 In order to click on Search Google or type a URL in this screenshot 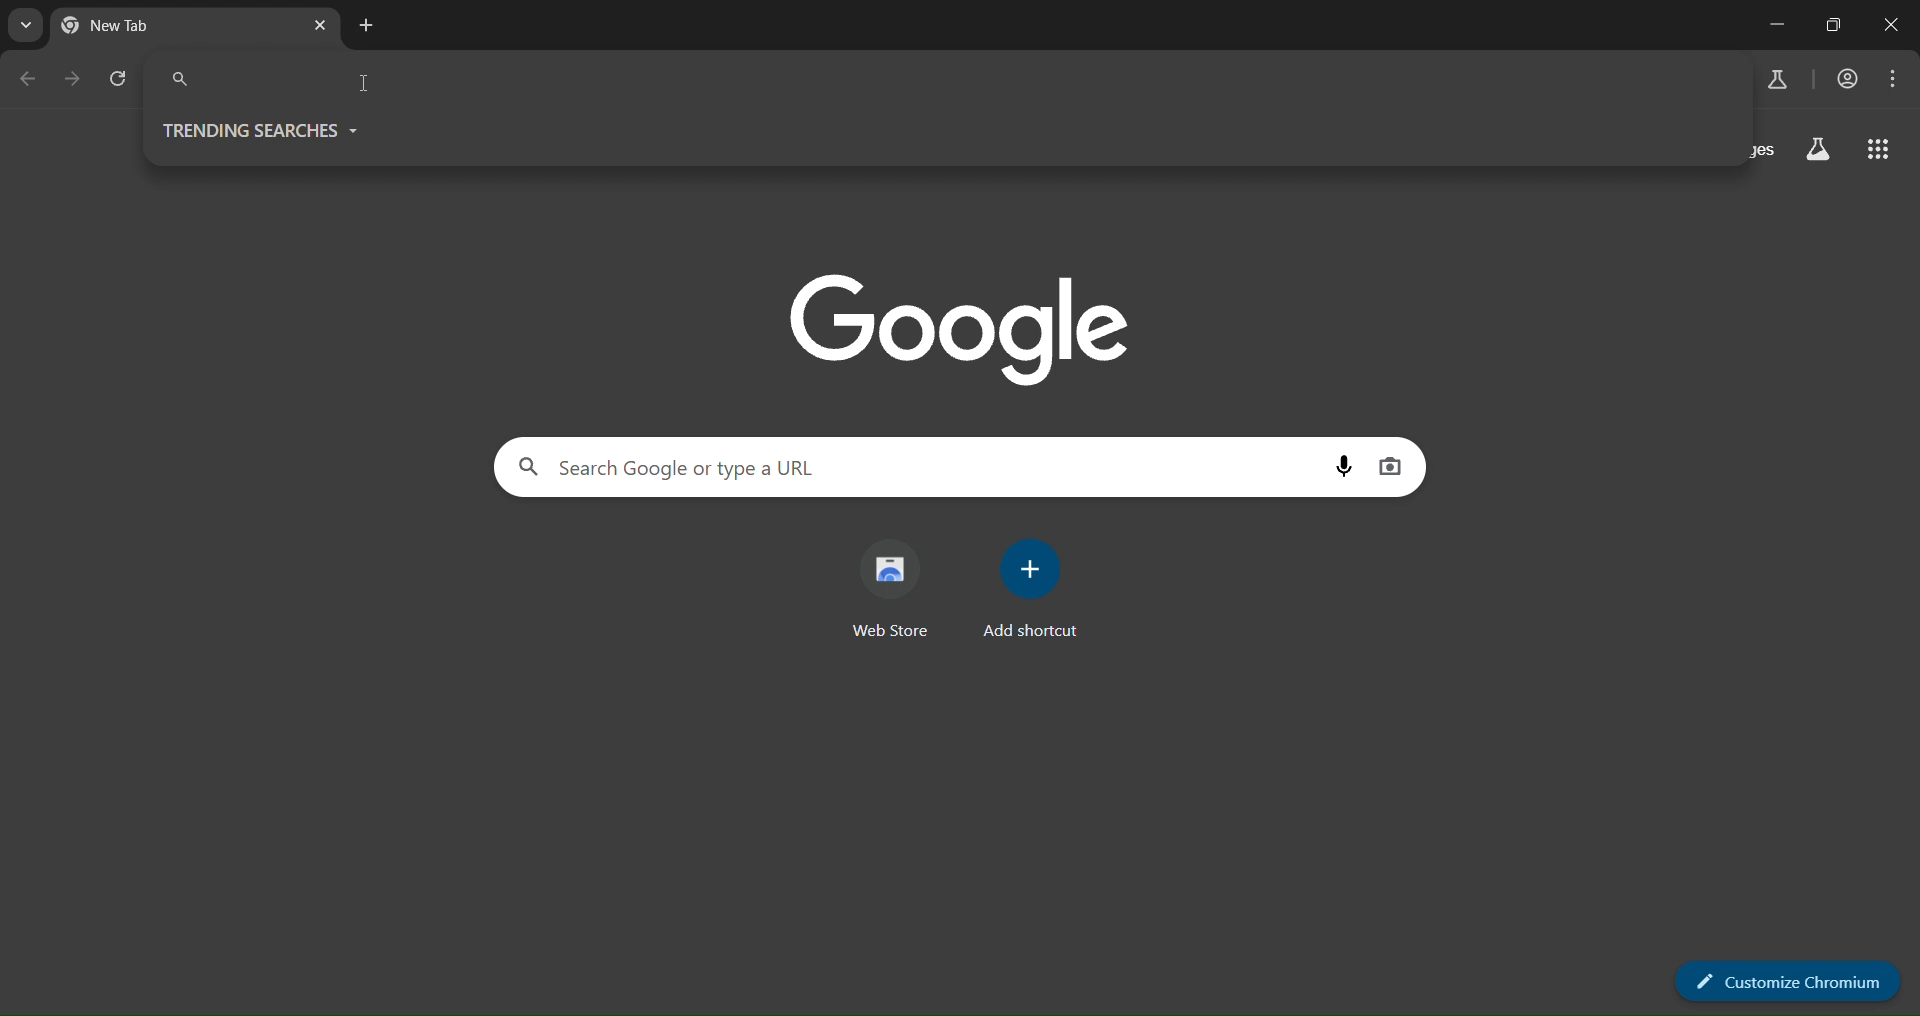, I will do `click(910, 467)`.